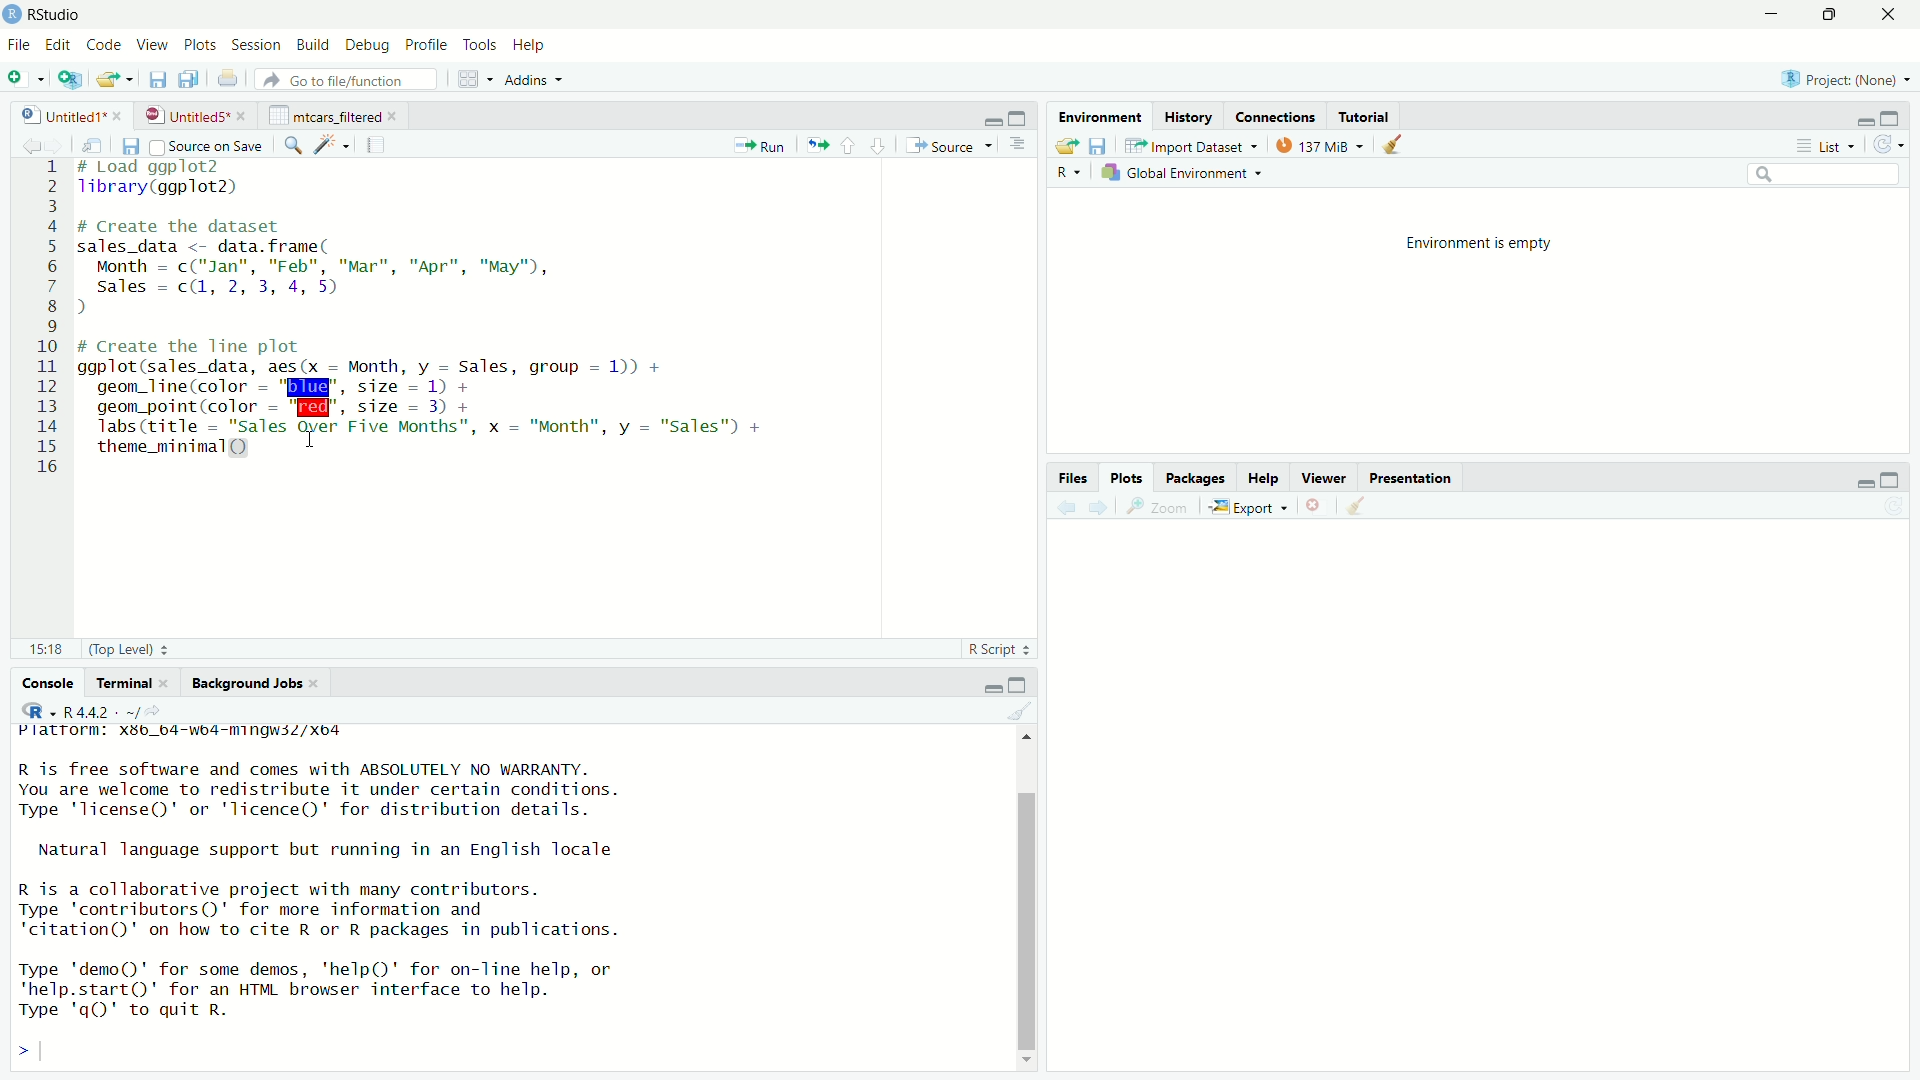 Image resolution: width=1920 pixels, height=1080 pixels. I want to click on cursor, so click(310, 441).